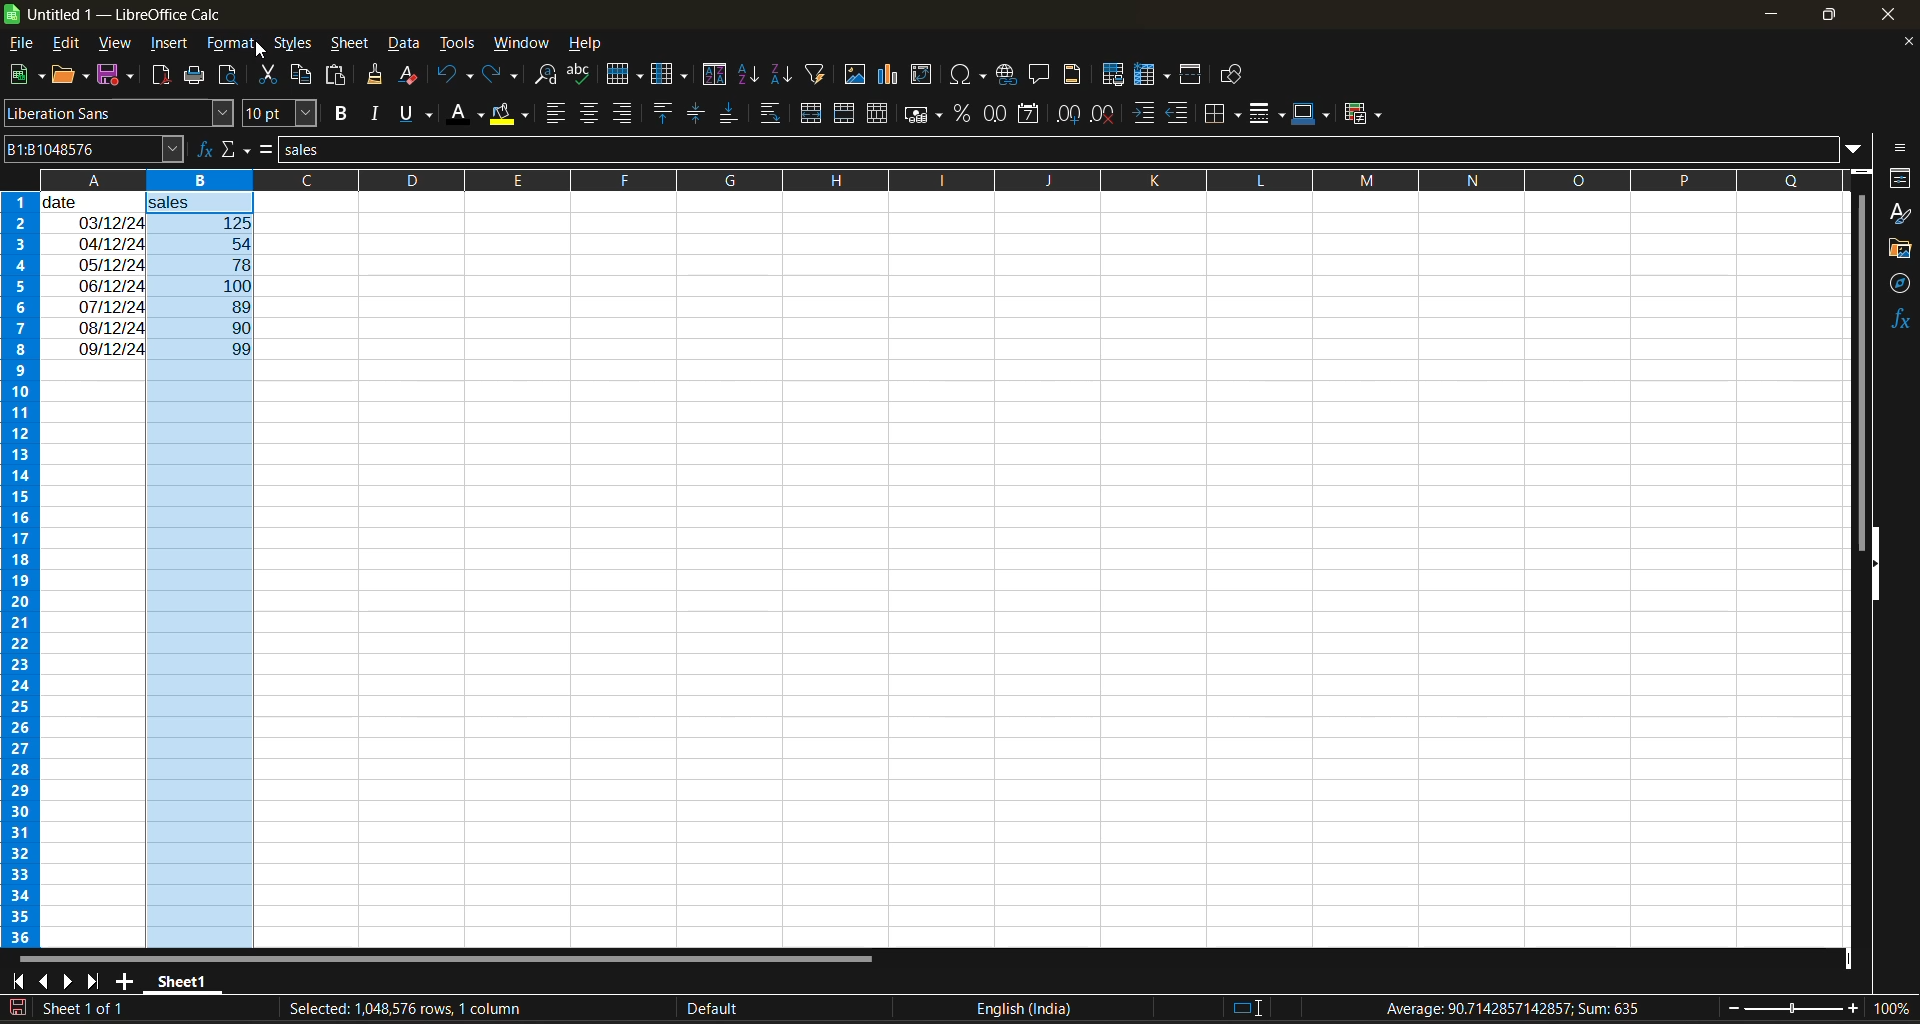 The width and height of the screenshot is (1920, 1024). What do you see at coordinates (279, 113) in the screenshot?
I see `font size` at bounding box center [279, 113].